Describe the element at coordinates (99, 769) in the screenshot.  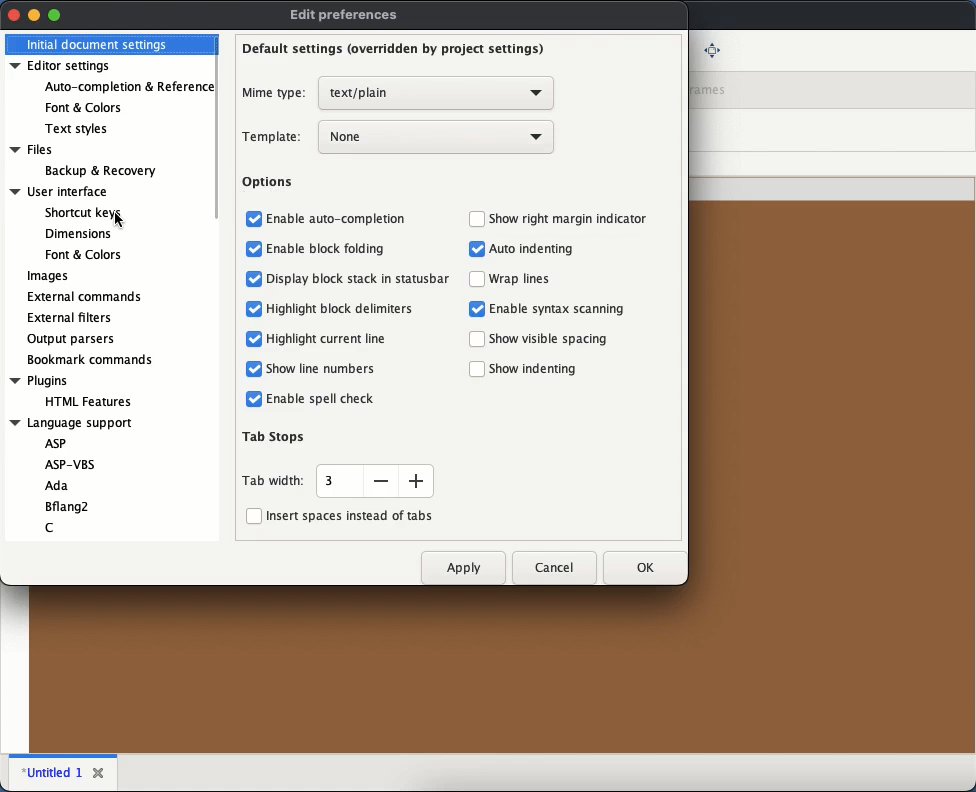
I see `close` at that location.